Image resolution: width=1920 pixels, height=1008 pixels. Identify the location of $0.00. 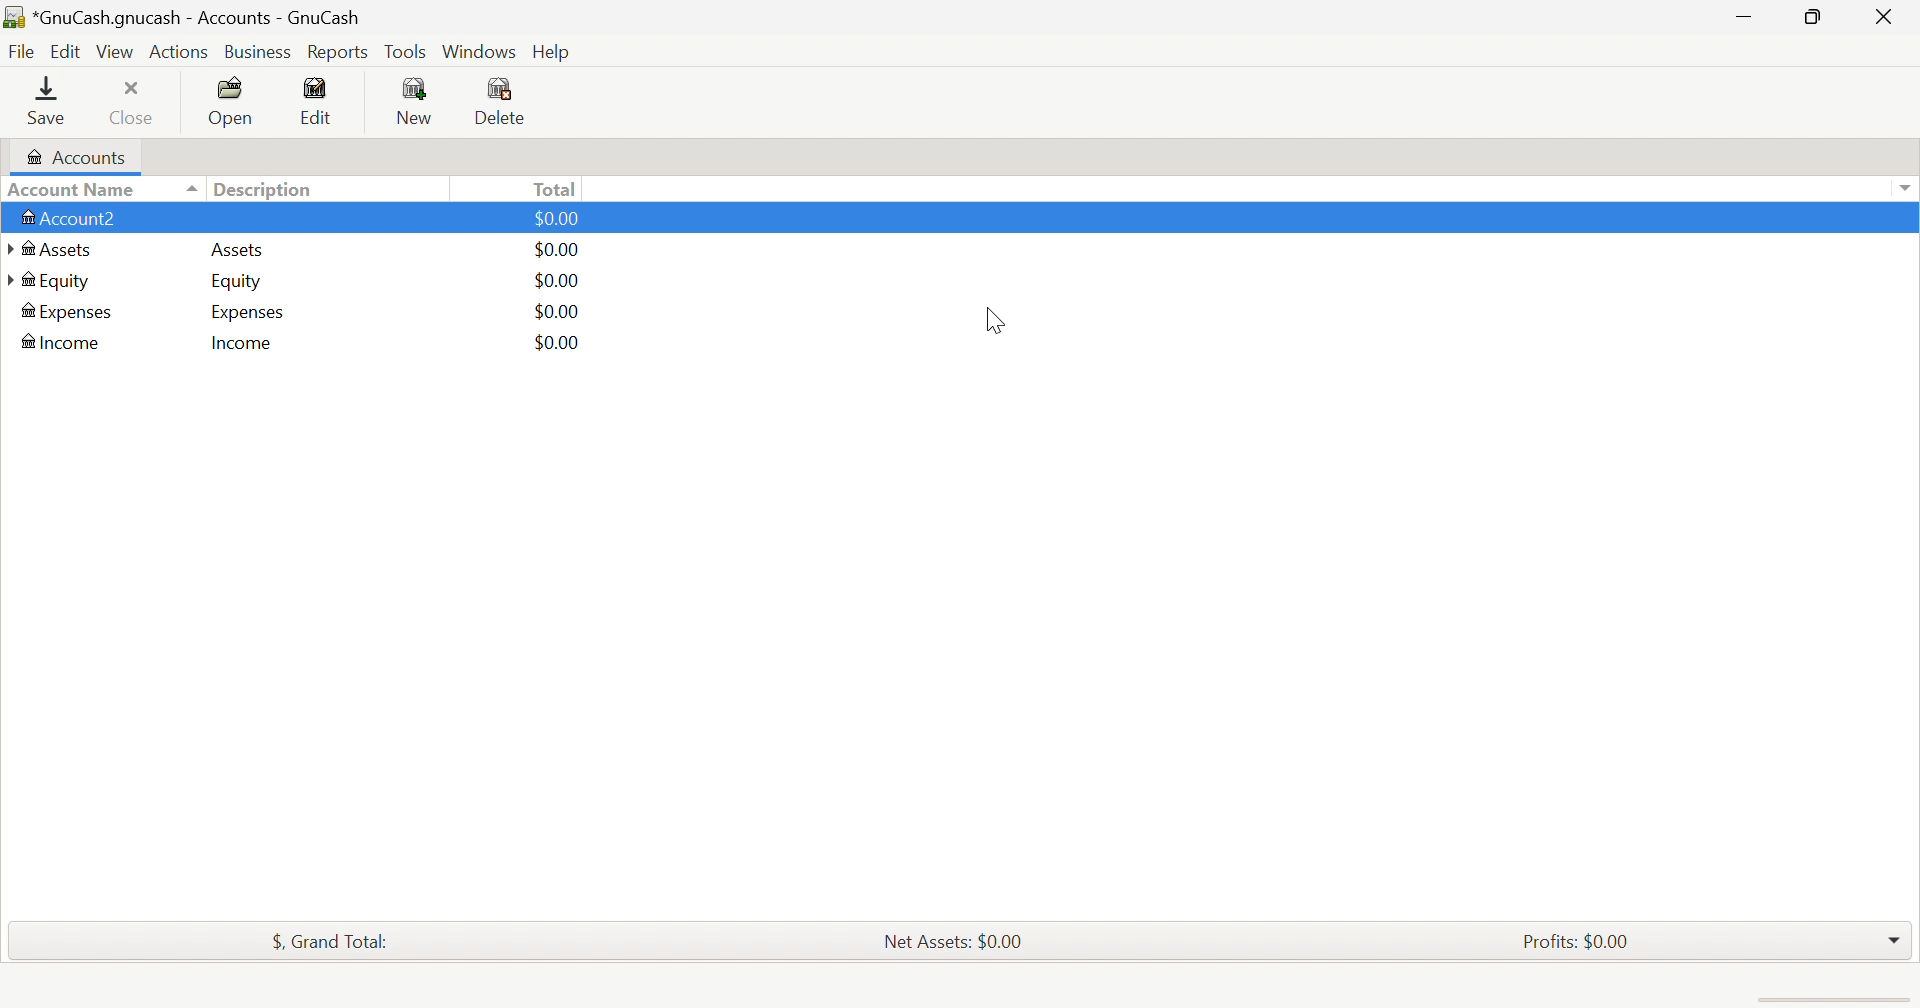
(556, 279).